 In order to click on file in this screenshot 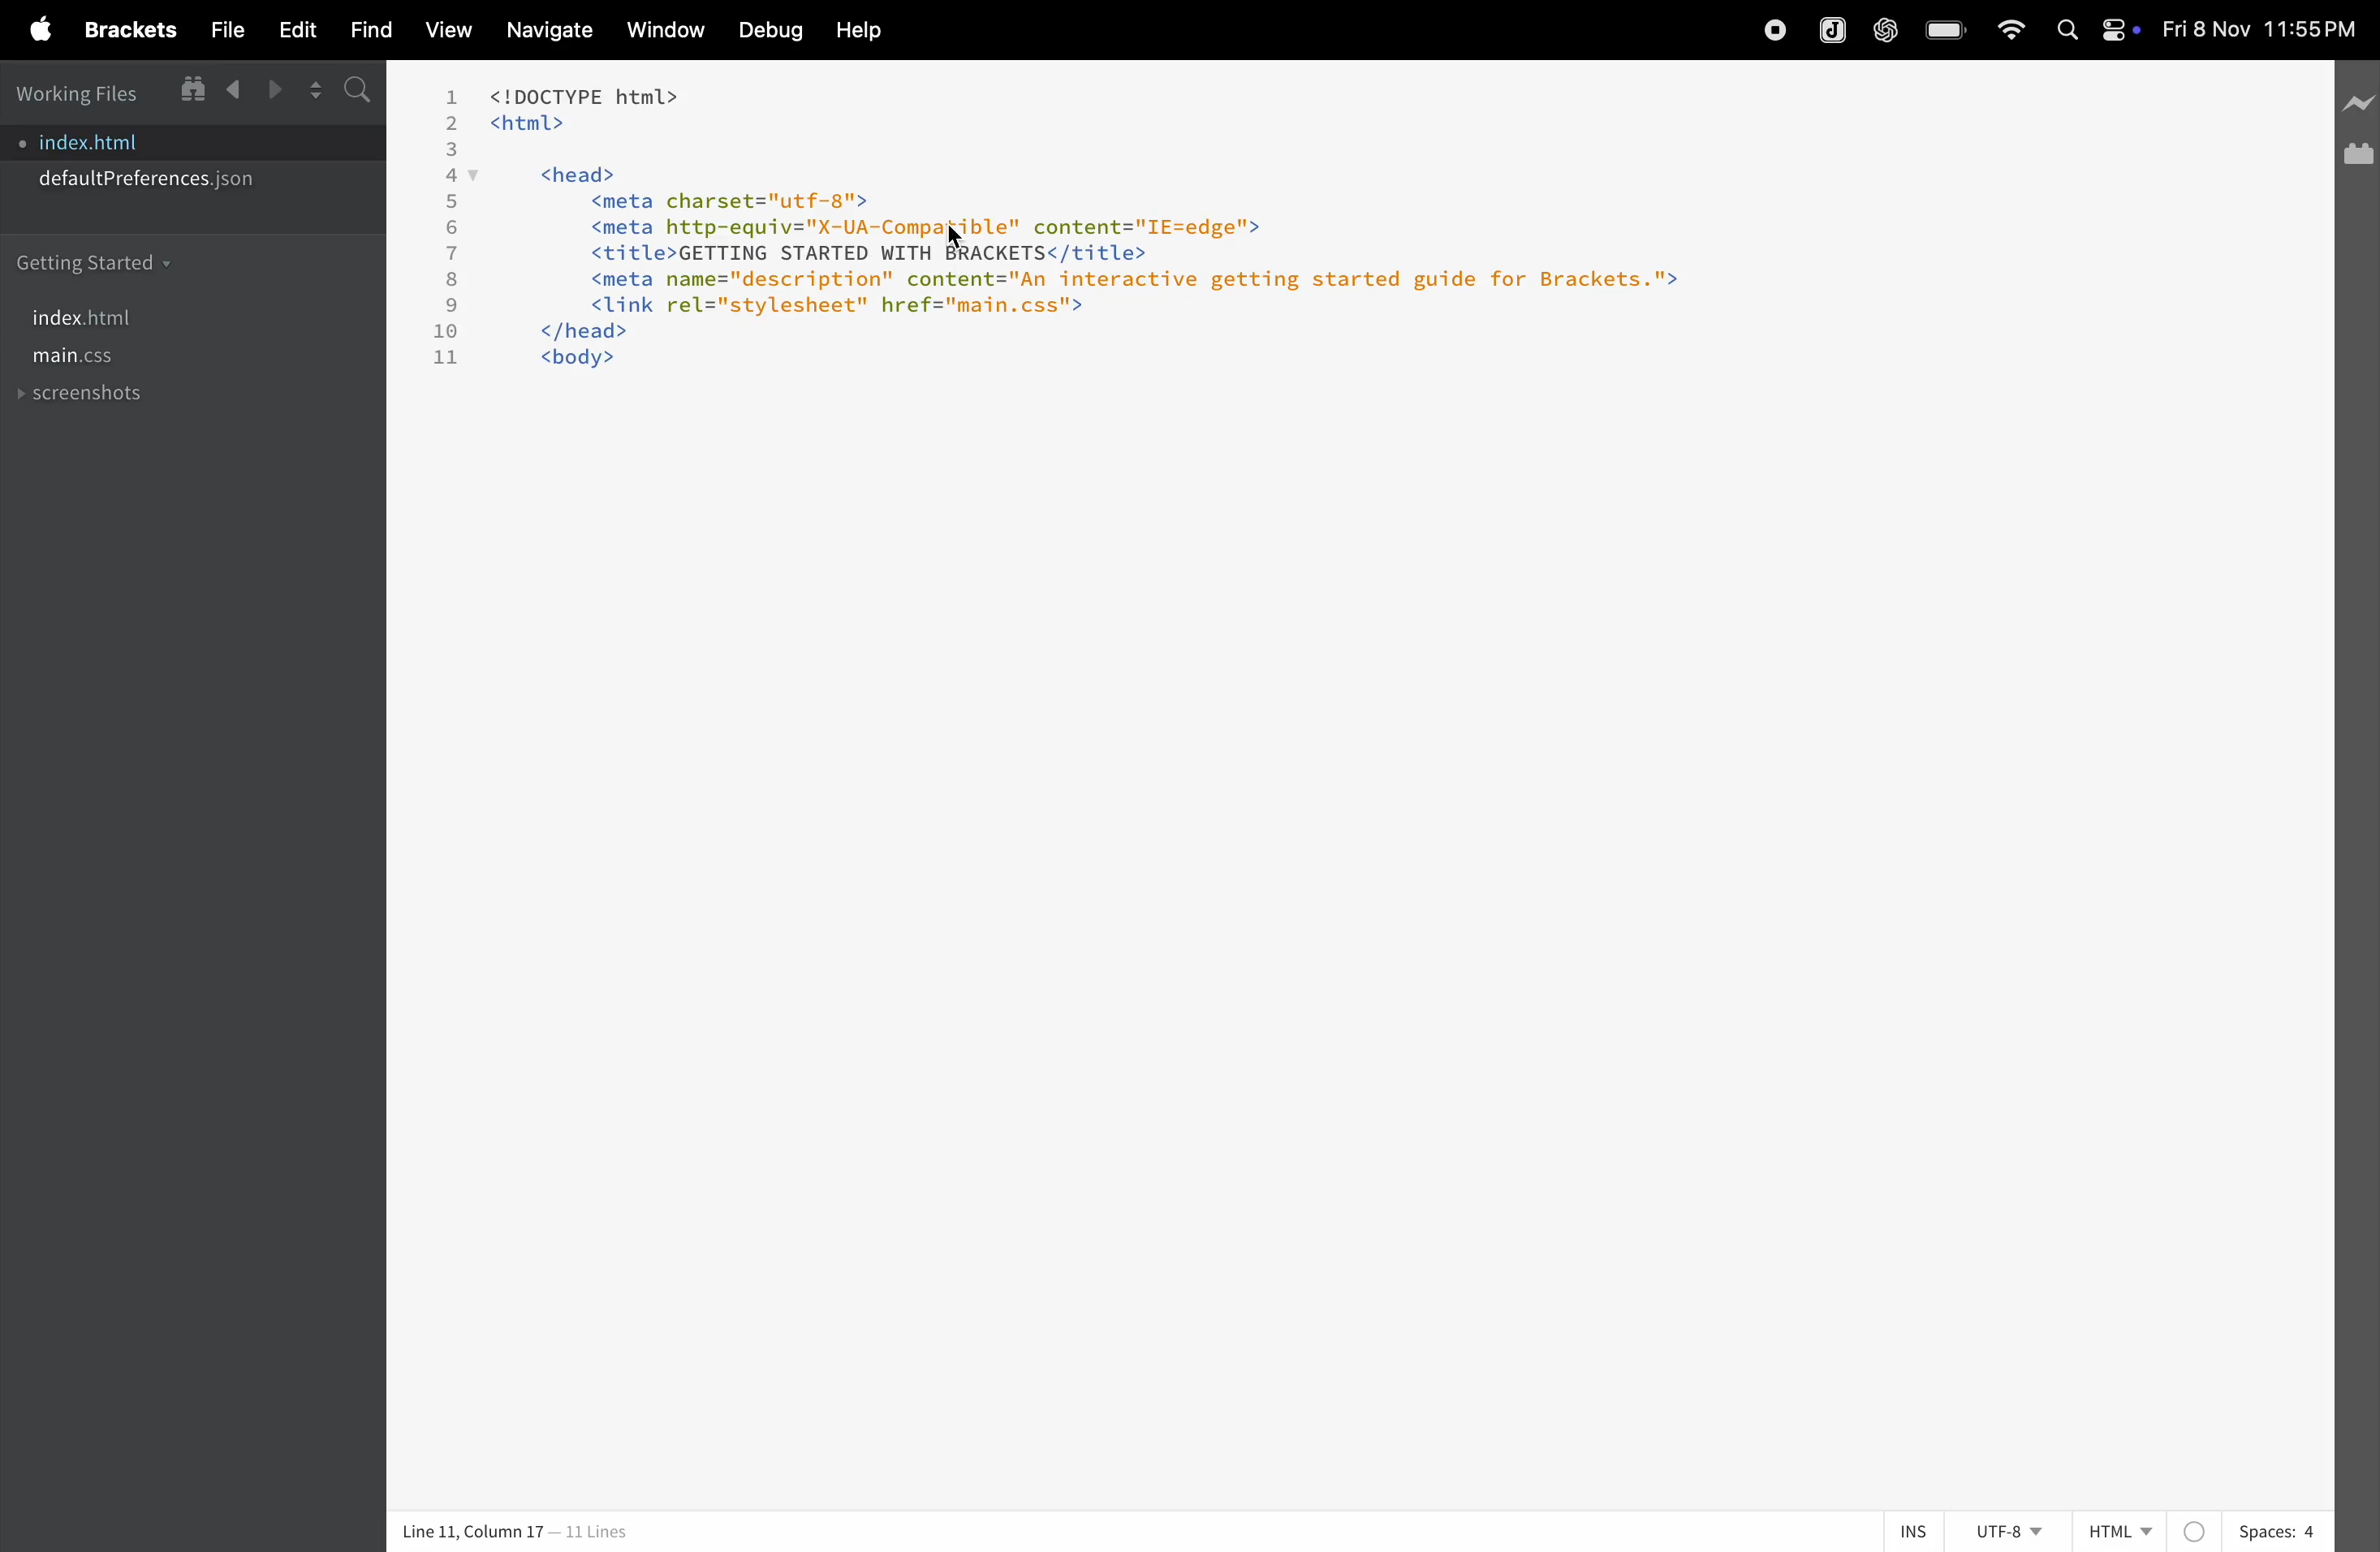, I will do `click(224, 31)`.